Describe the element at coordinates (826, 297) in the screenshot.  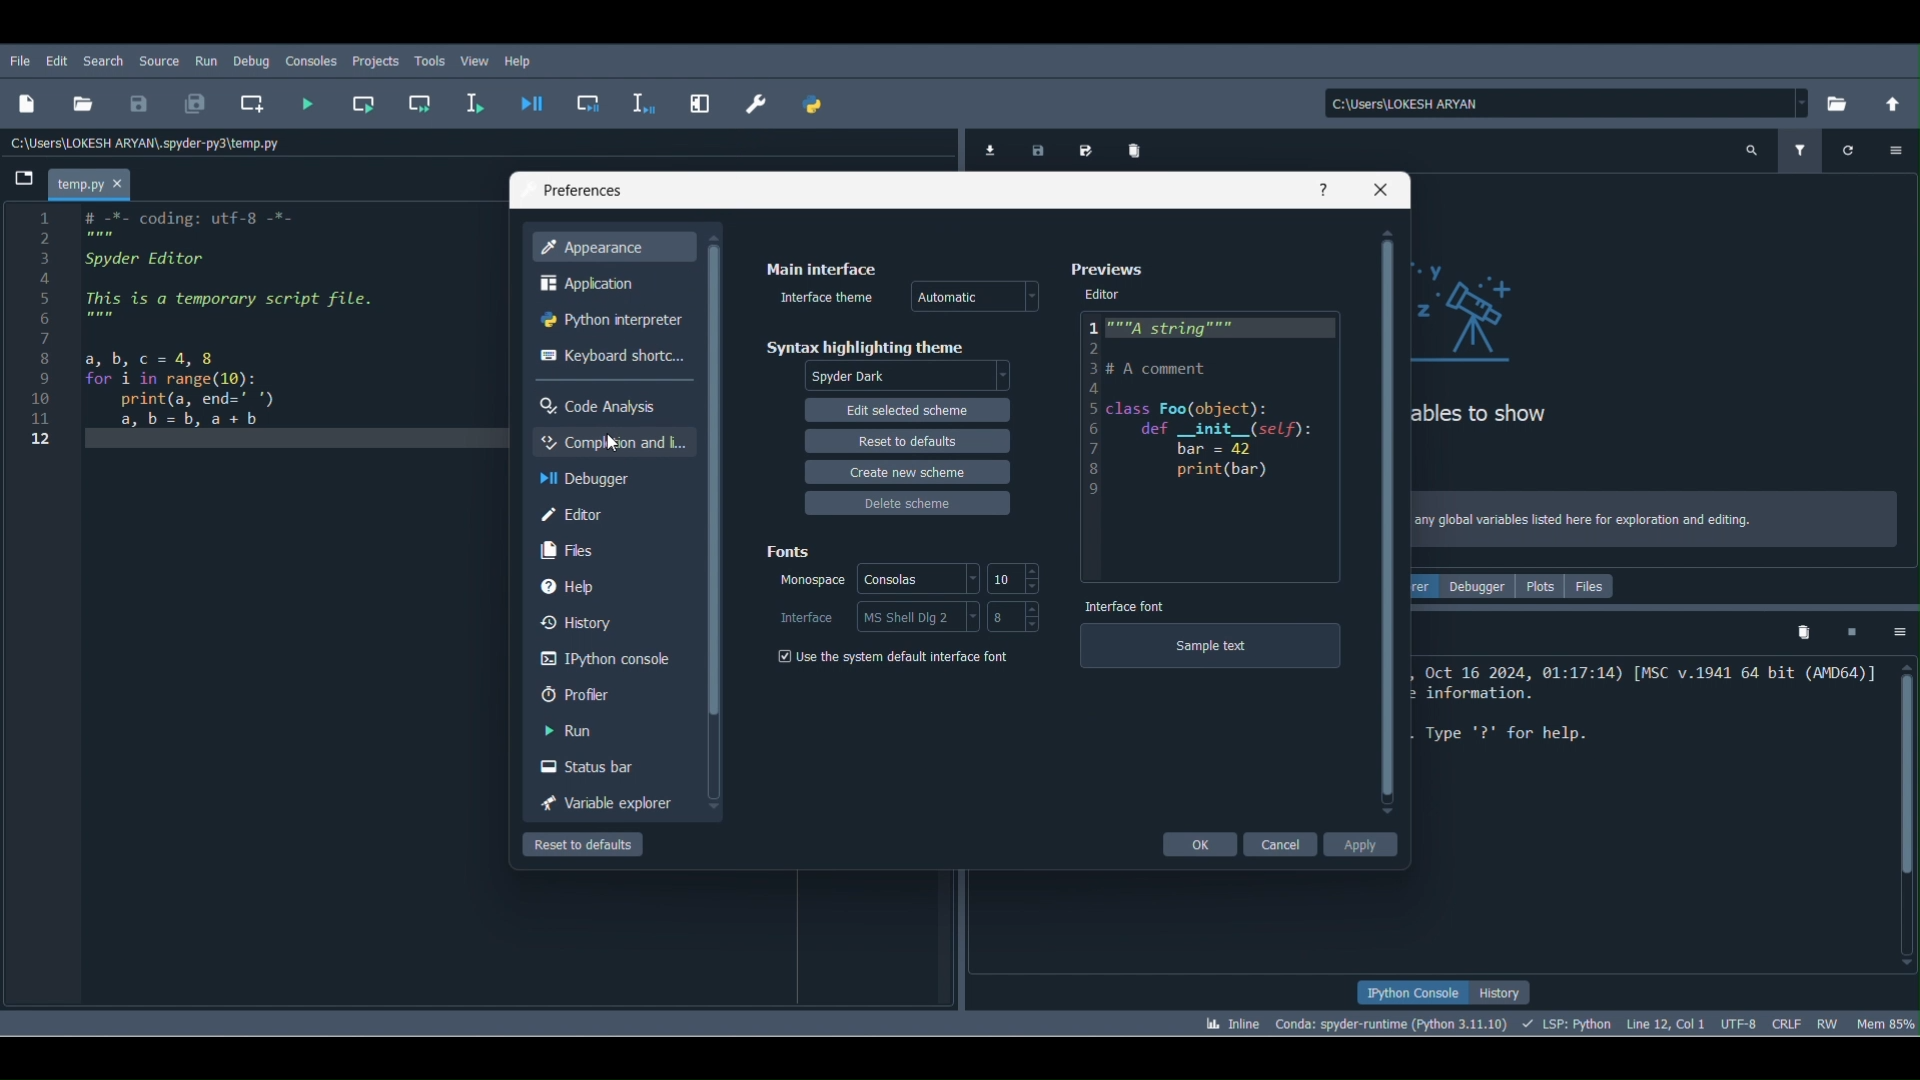
I see `Interface theme` at that location.